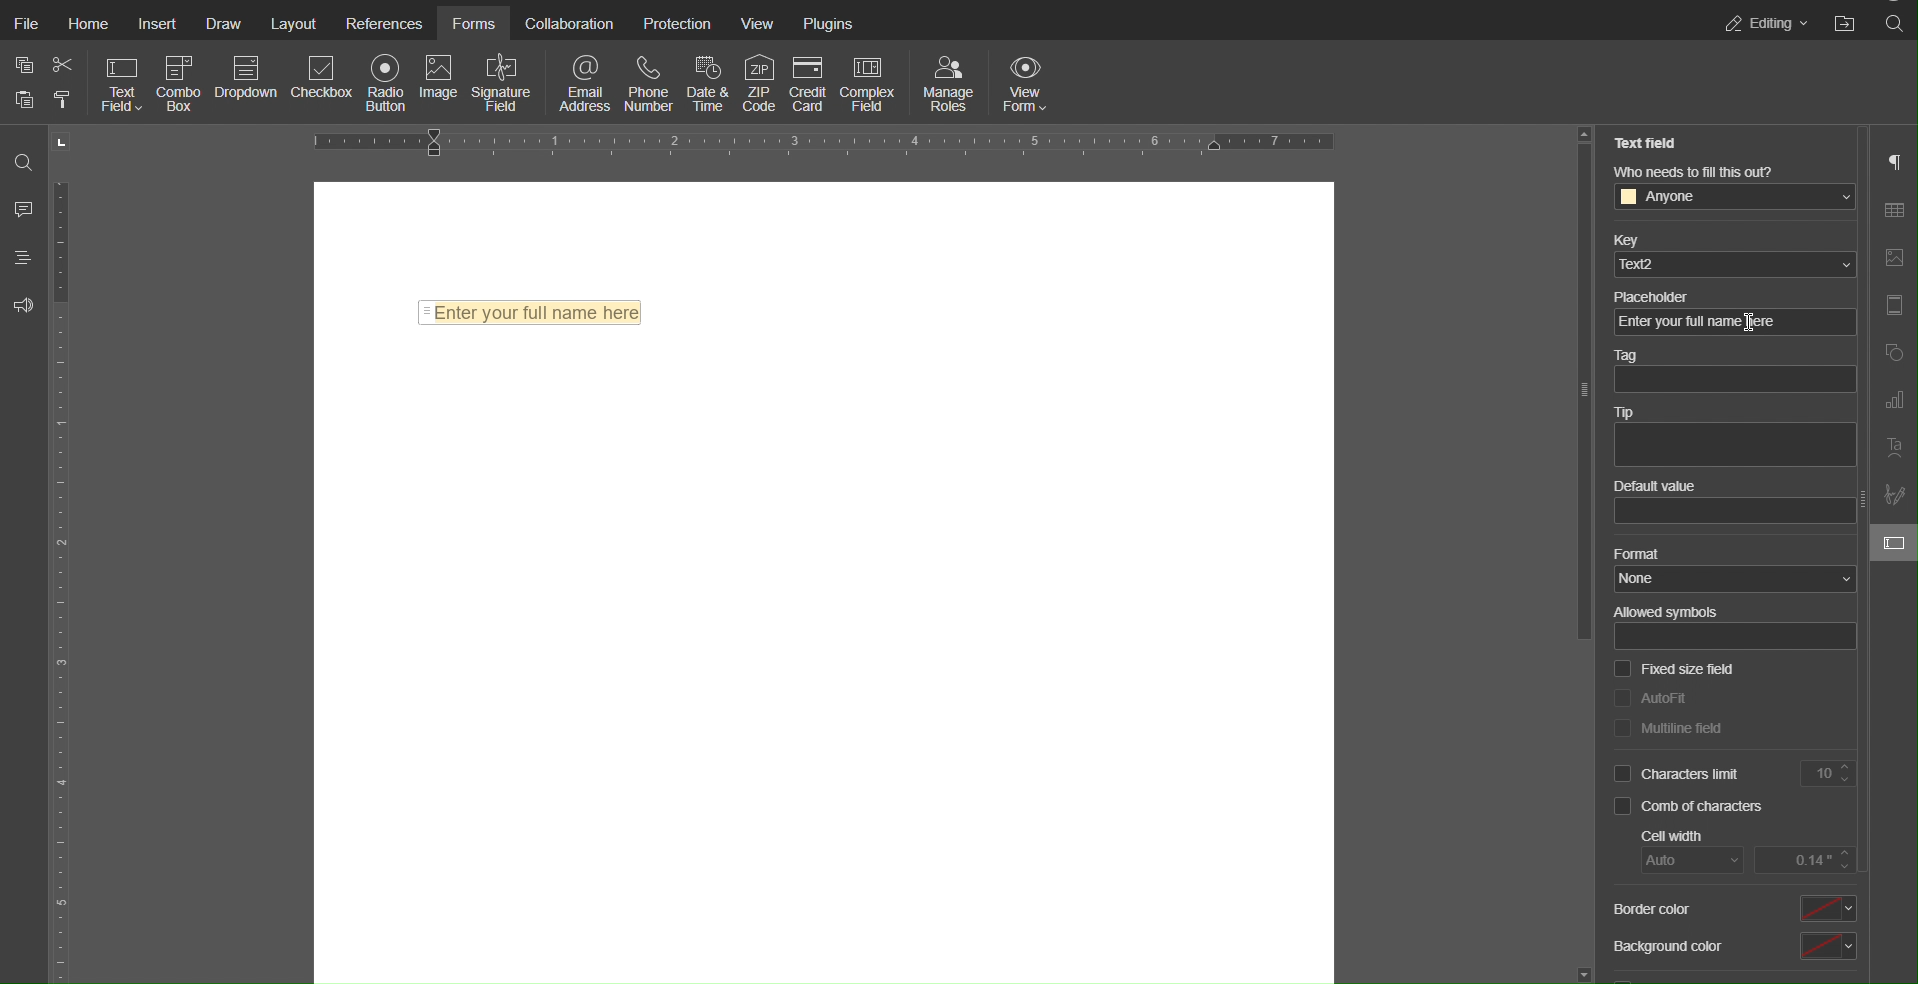 This screenshot has height=984, width=1918. Describe the element at coordinates (248, 84) in the screenshot. I see `Dropdown` at that location.